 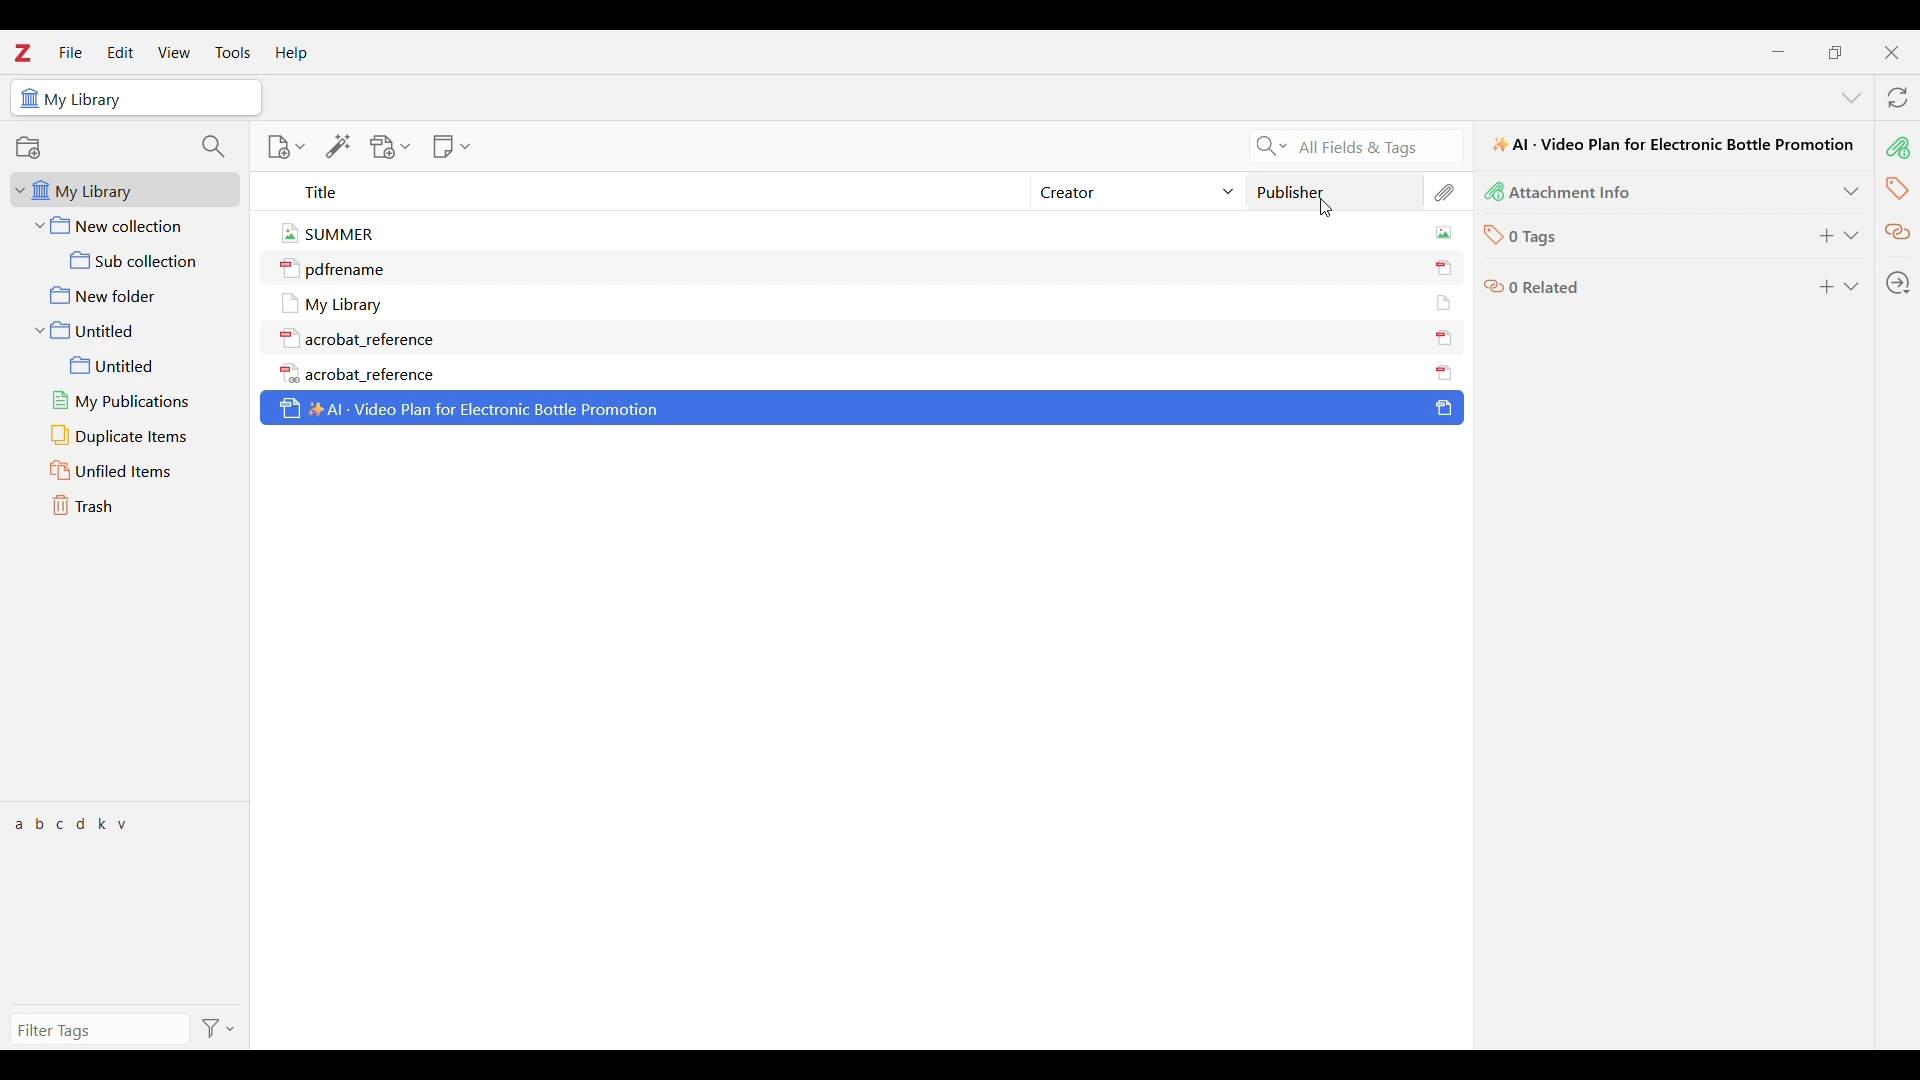 I want to click on Filter collections, so click(x=212, y=147).